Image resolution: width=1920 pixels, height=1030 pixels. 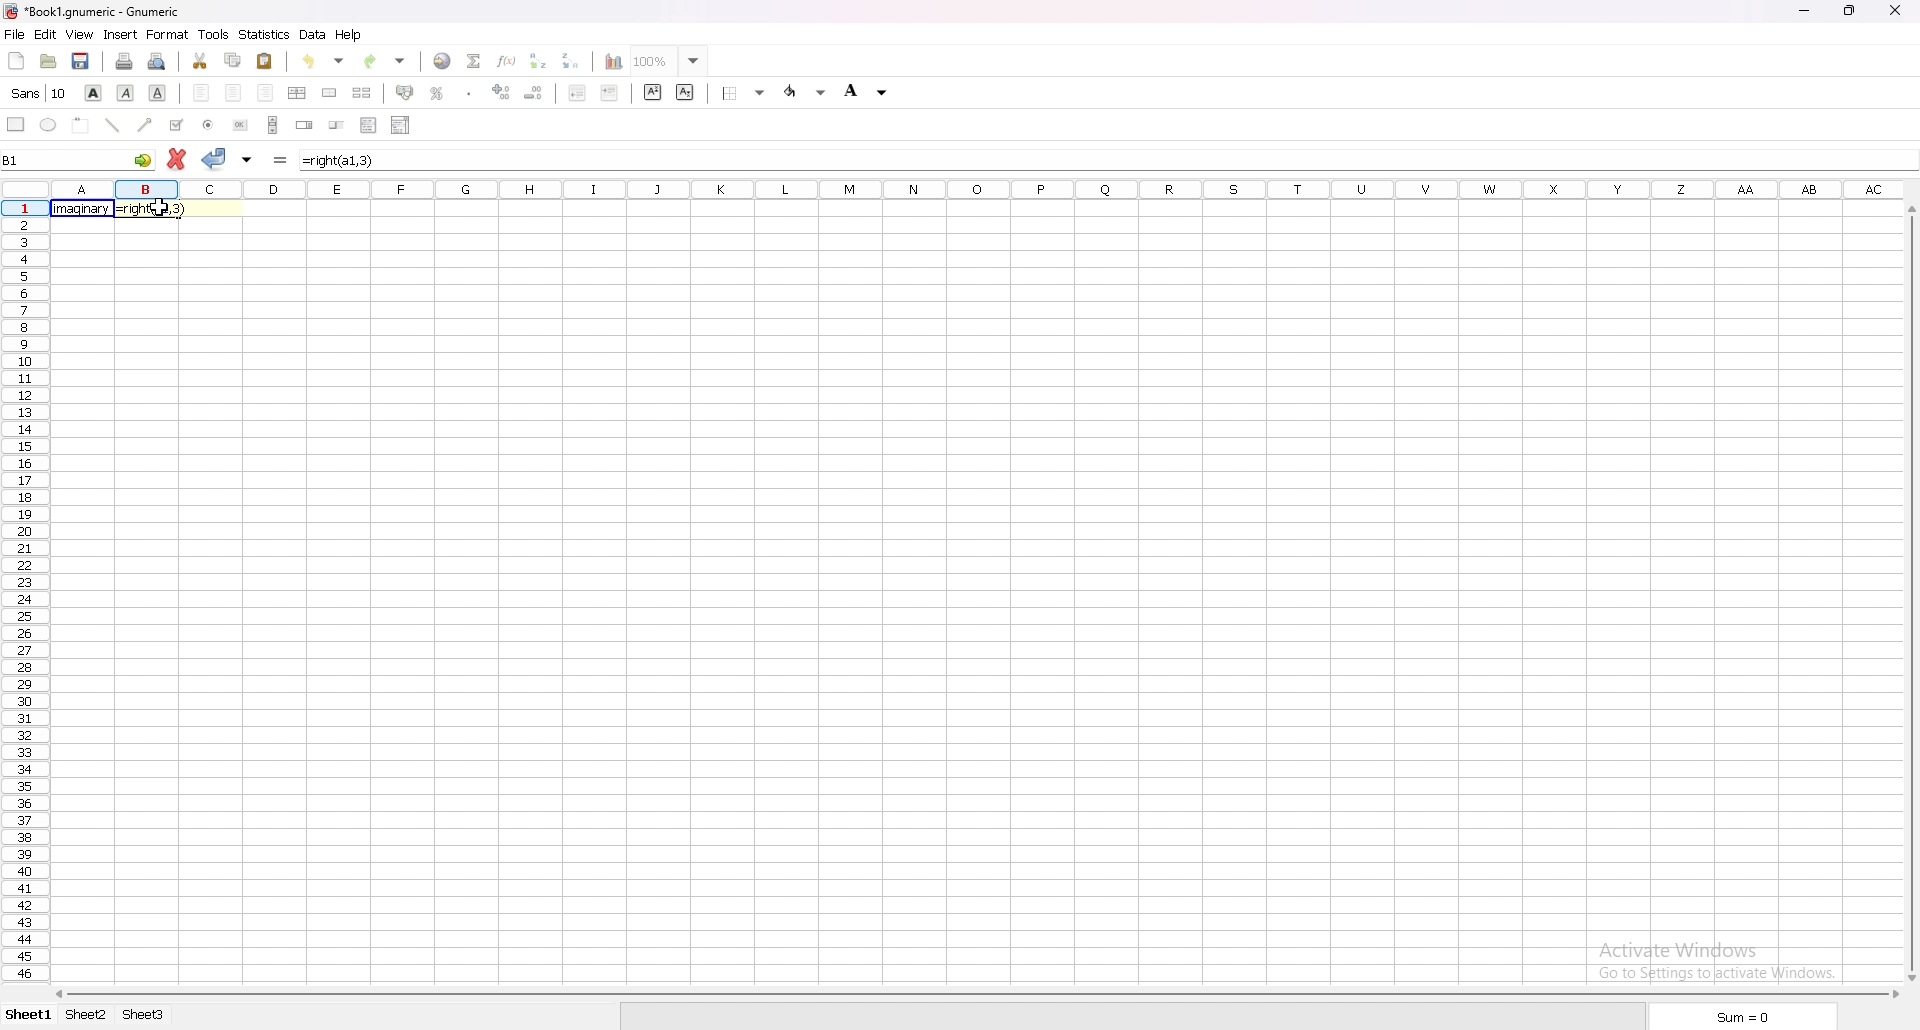 I want to click on tools, so click(x=214, y=34).